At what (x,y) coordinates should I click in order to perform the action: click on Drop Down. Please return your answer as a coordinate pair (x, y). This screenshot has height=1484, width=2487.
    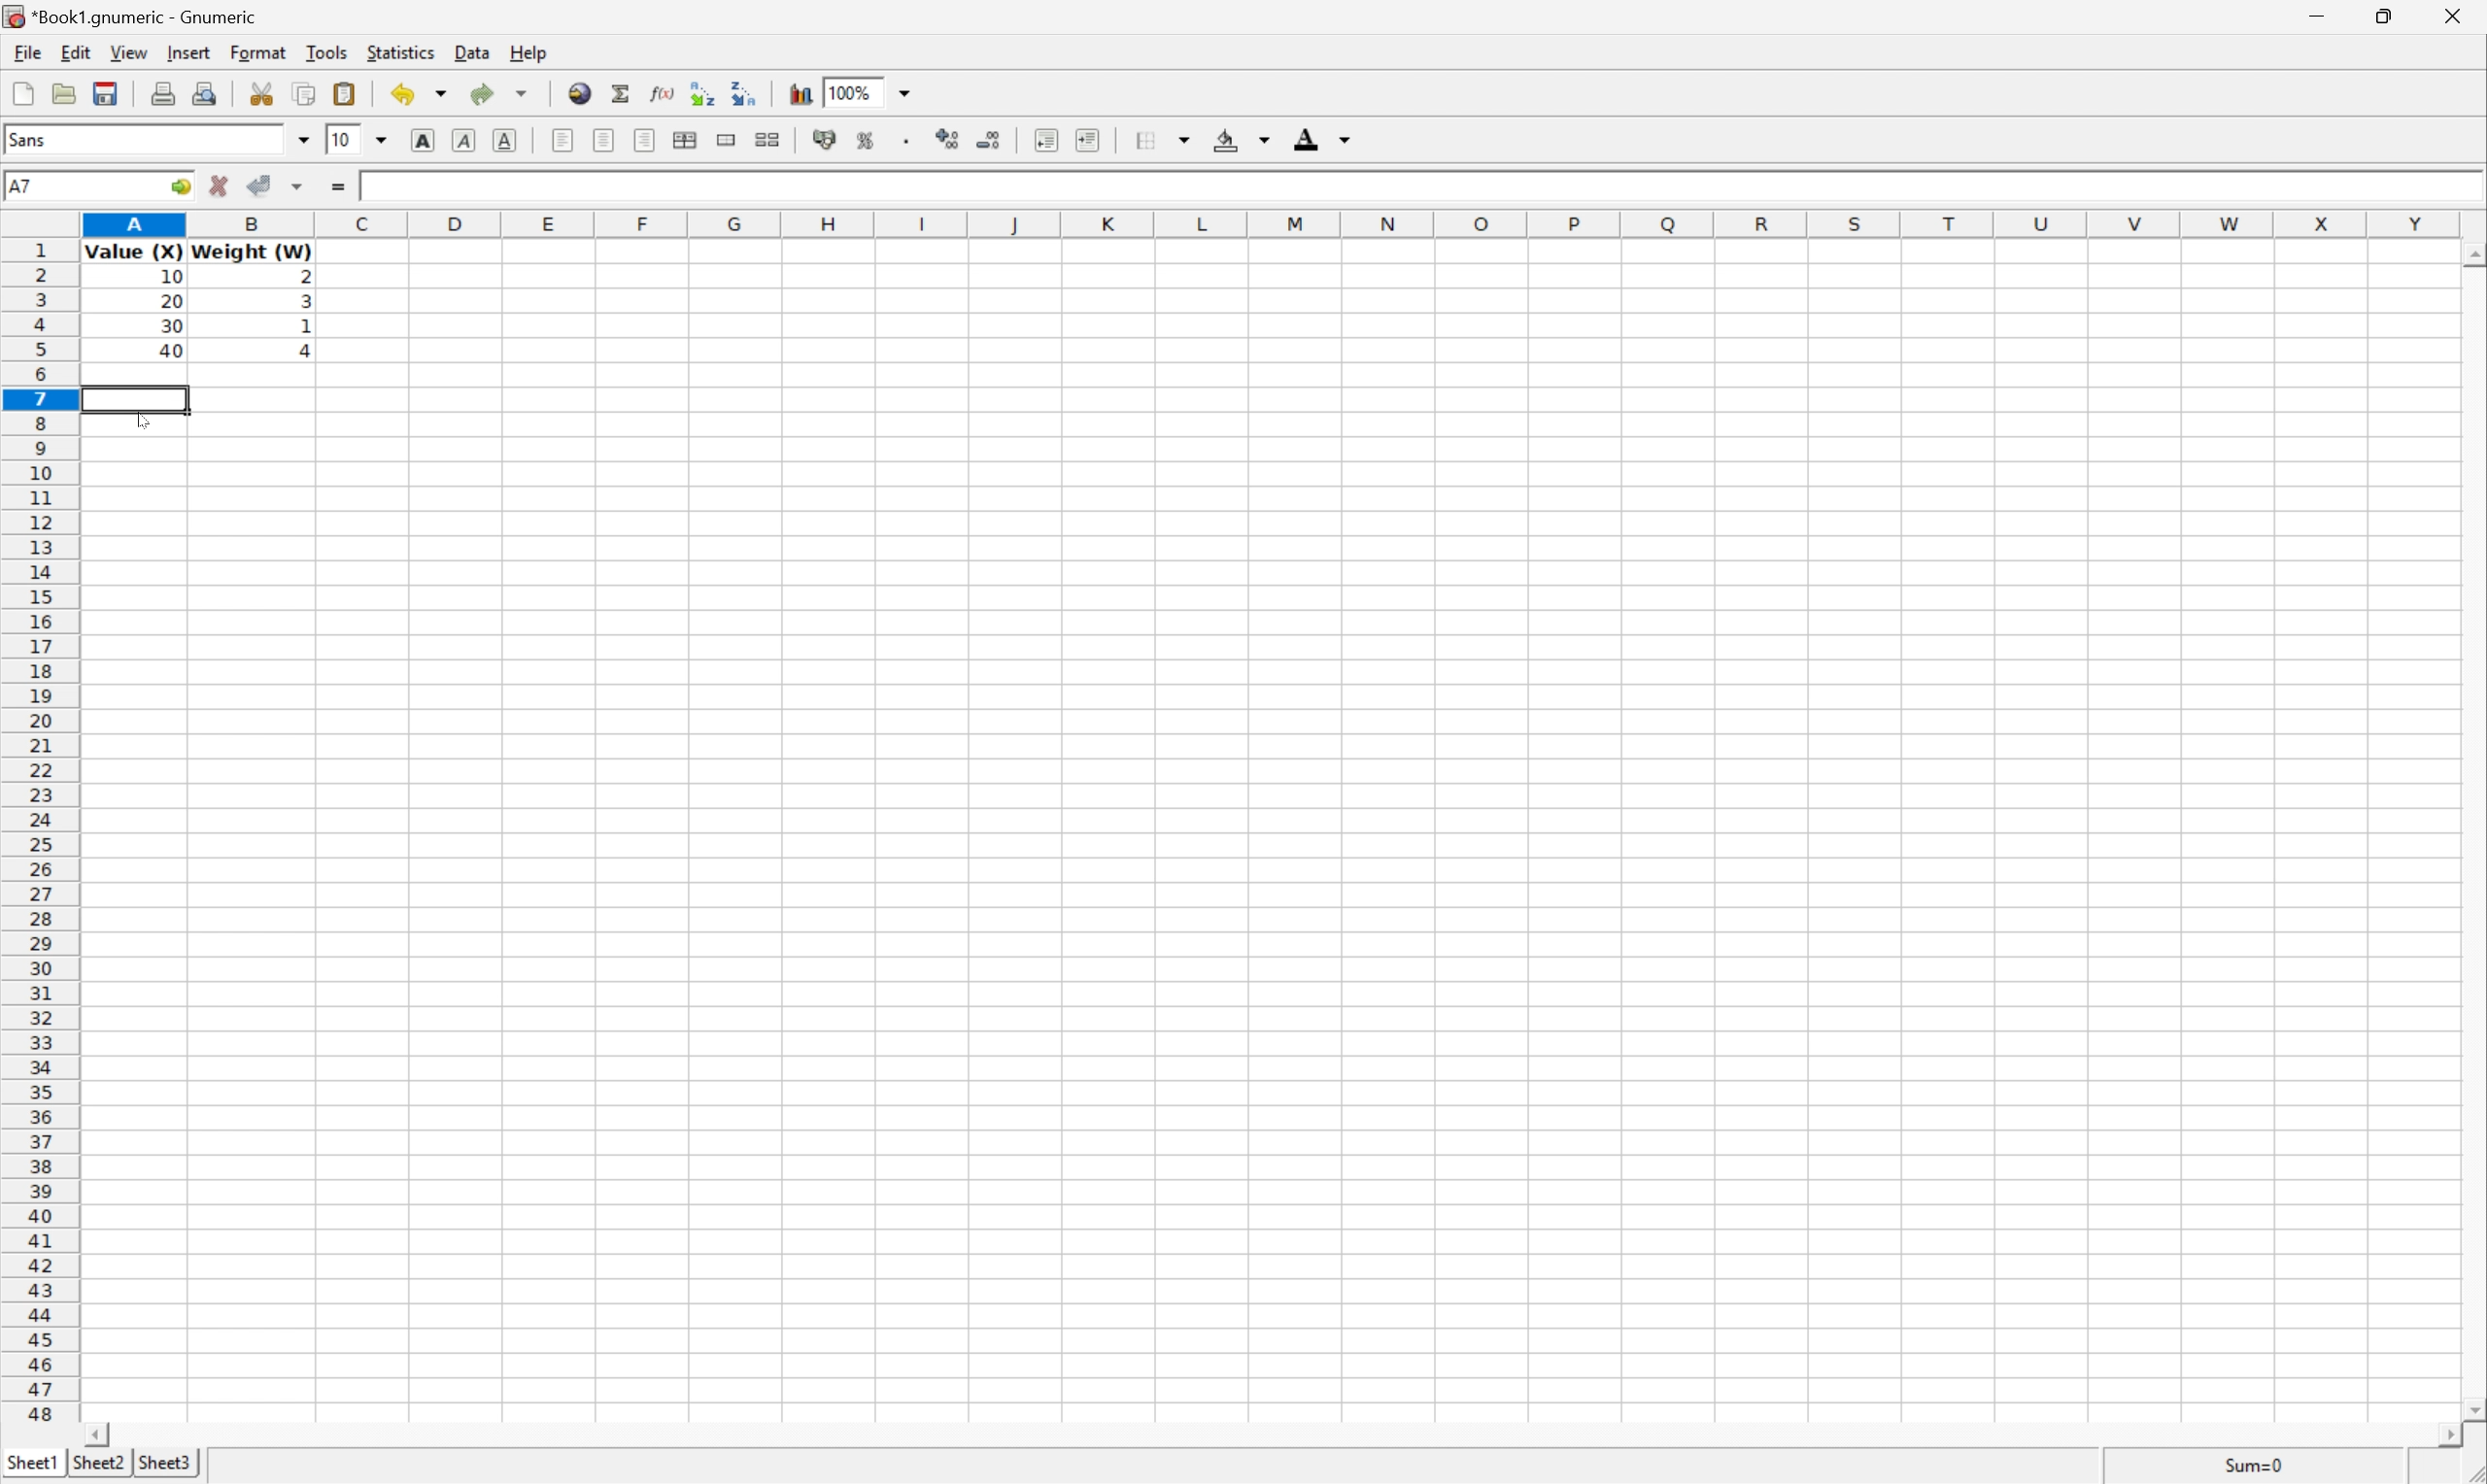
    Looking at the image, I should click on (908, 93).